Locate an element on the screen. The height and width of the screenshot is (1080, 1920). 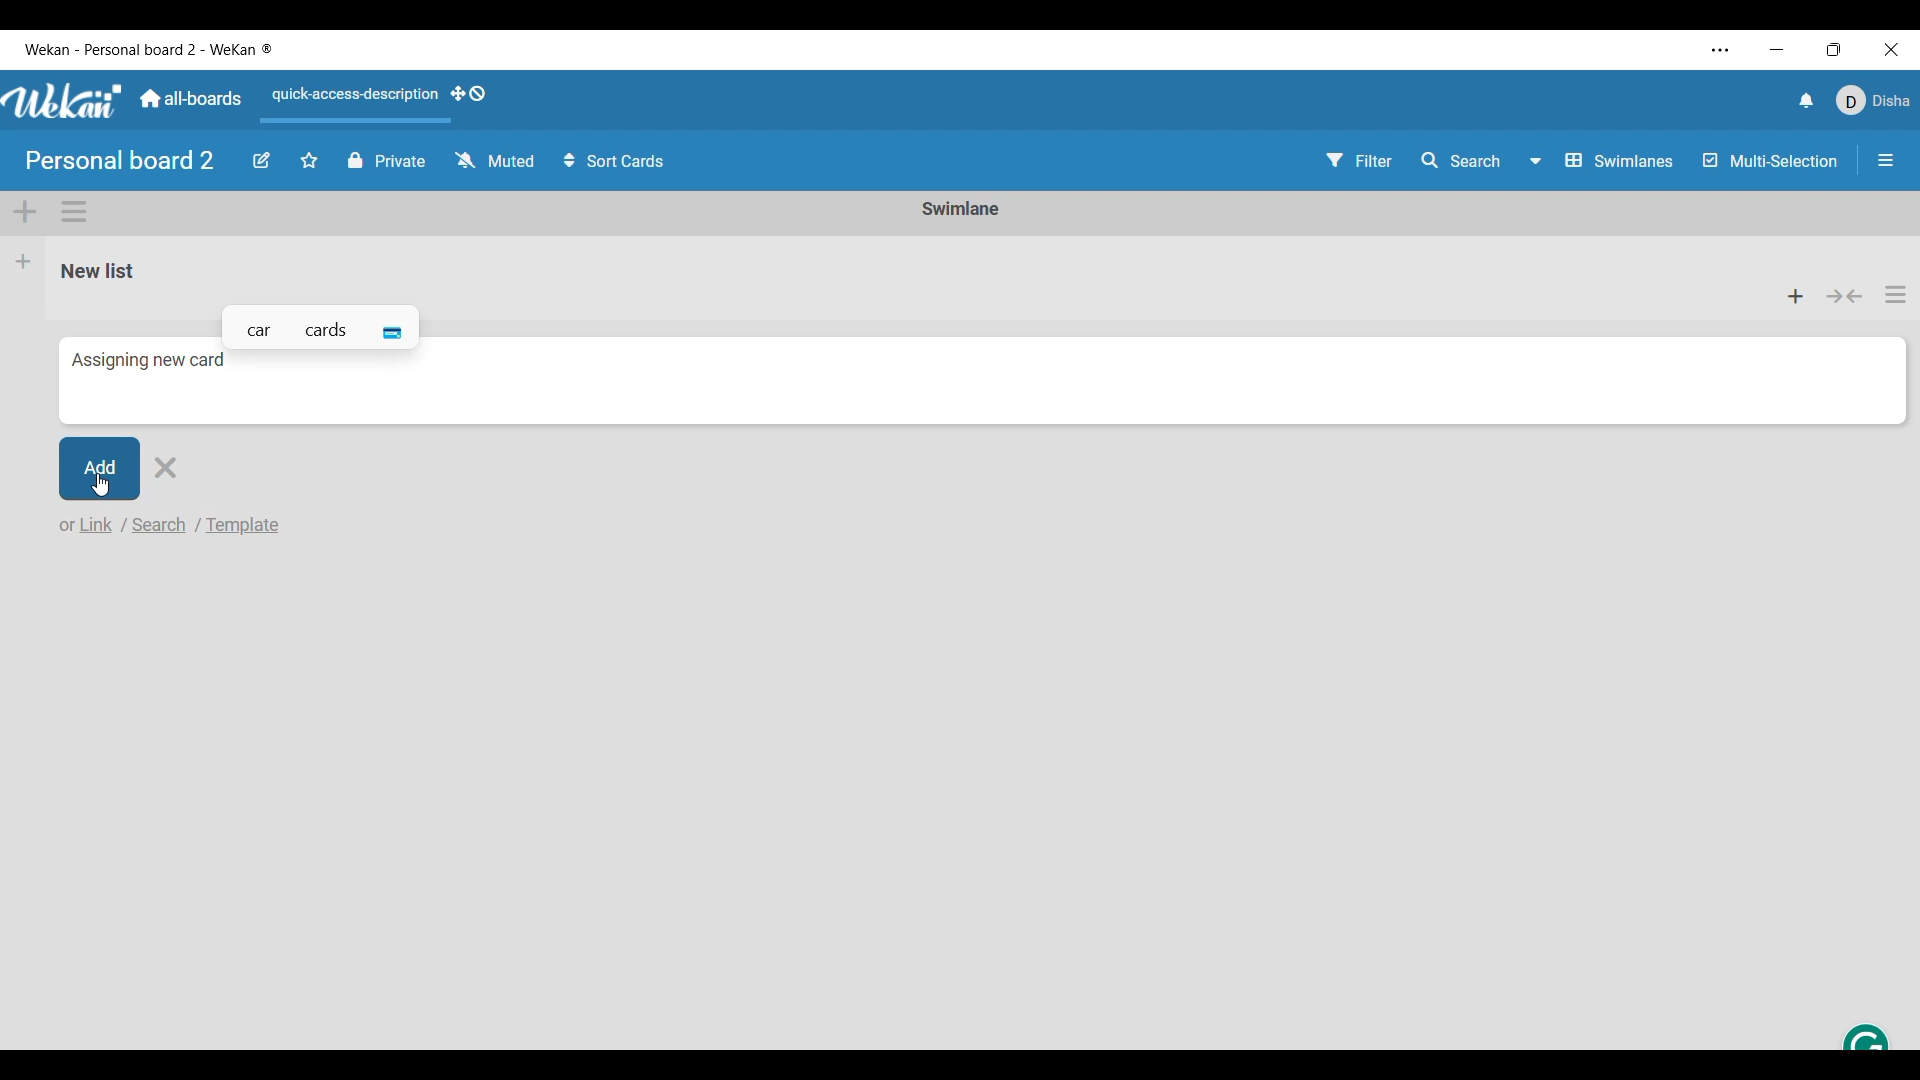
Quick access description is located at coordinates (351, 103).